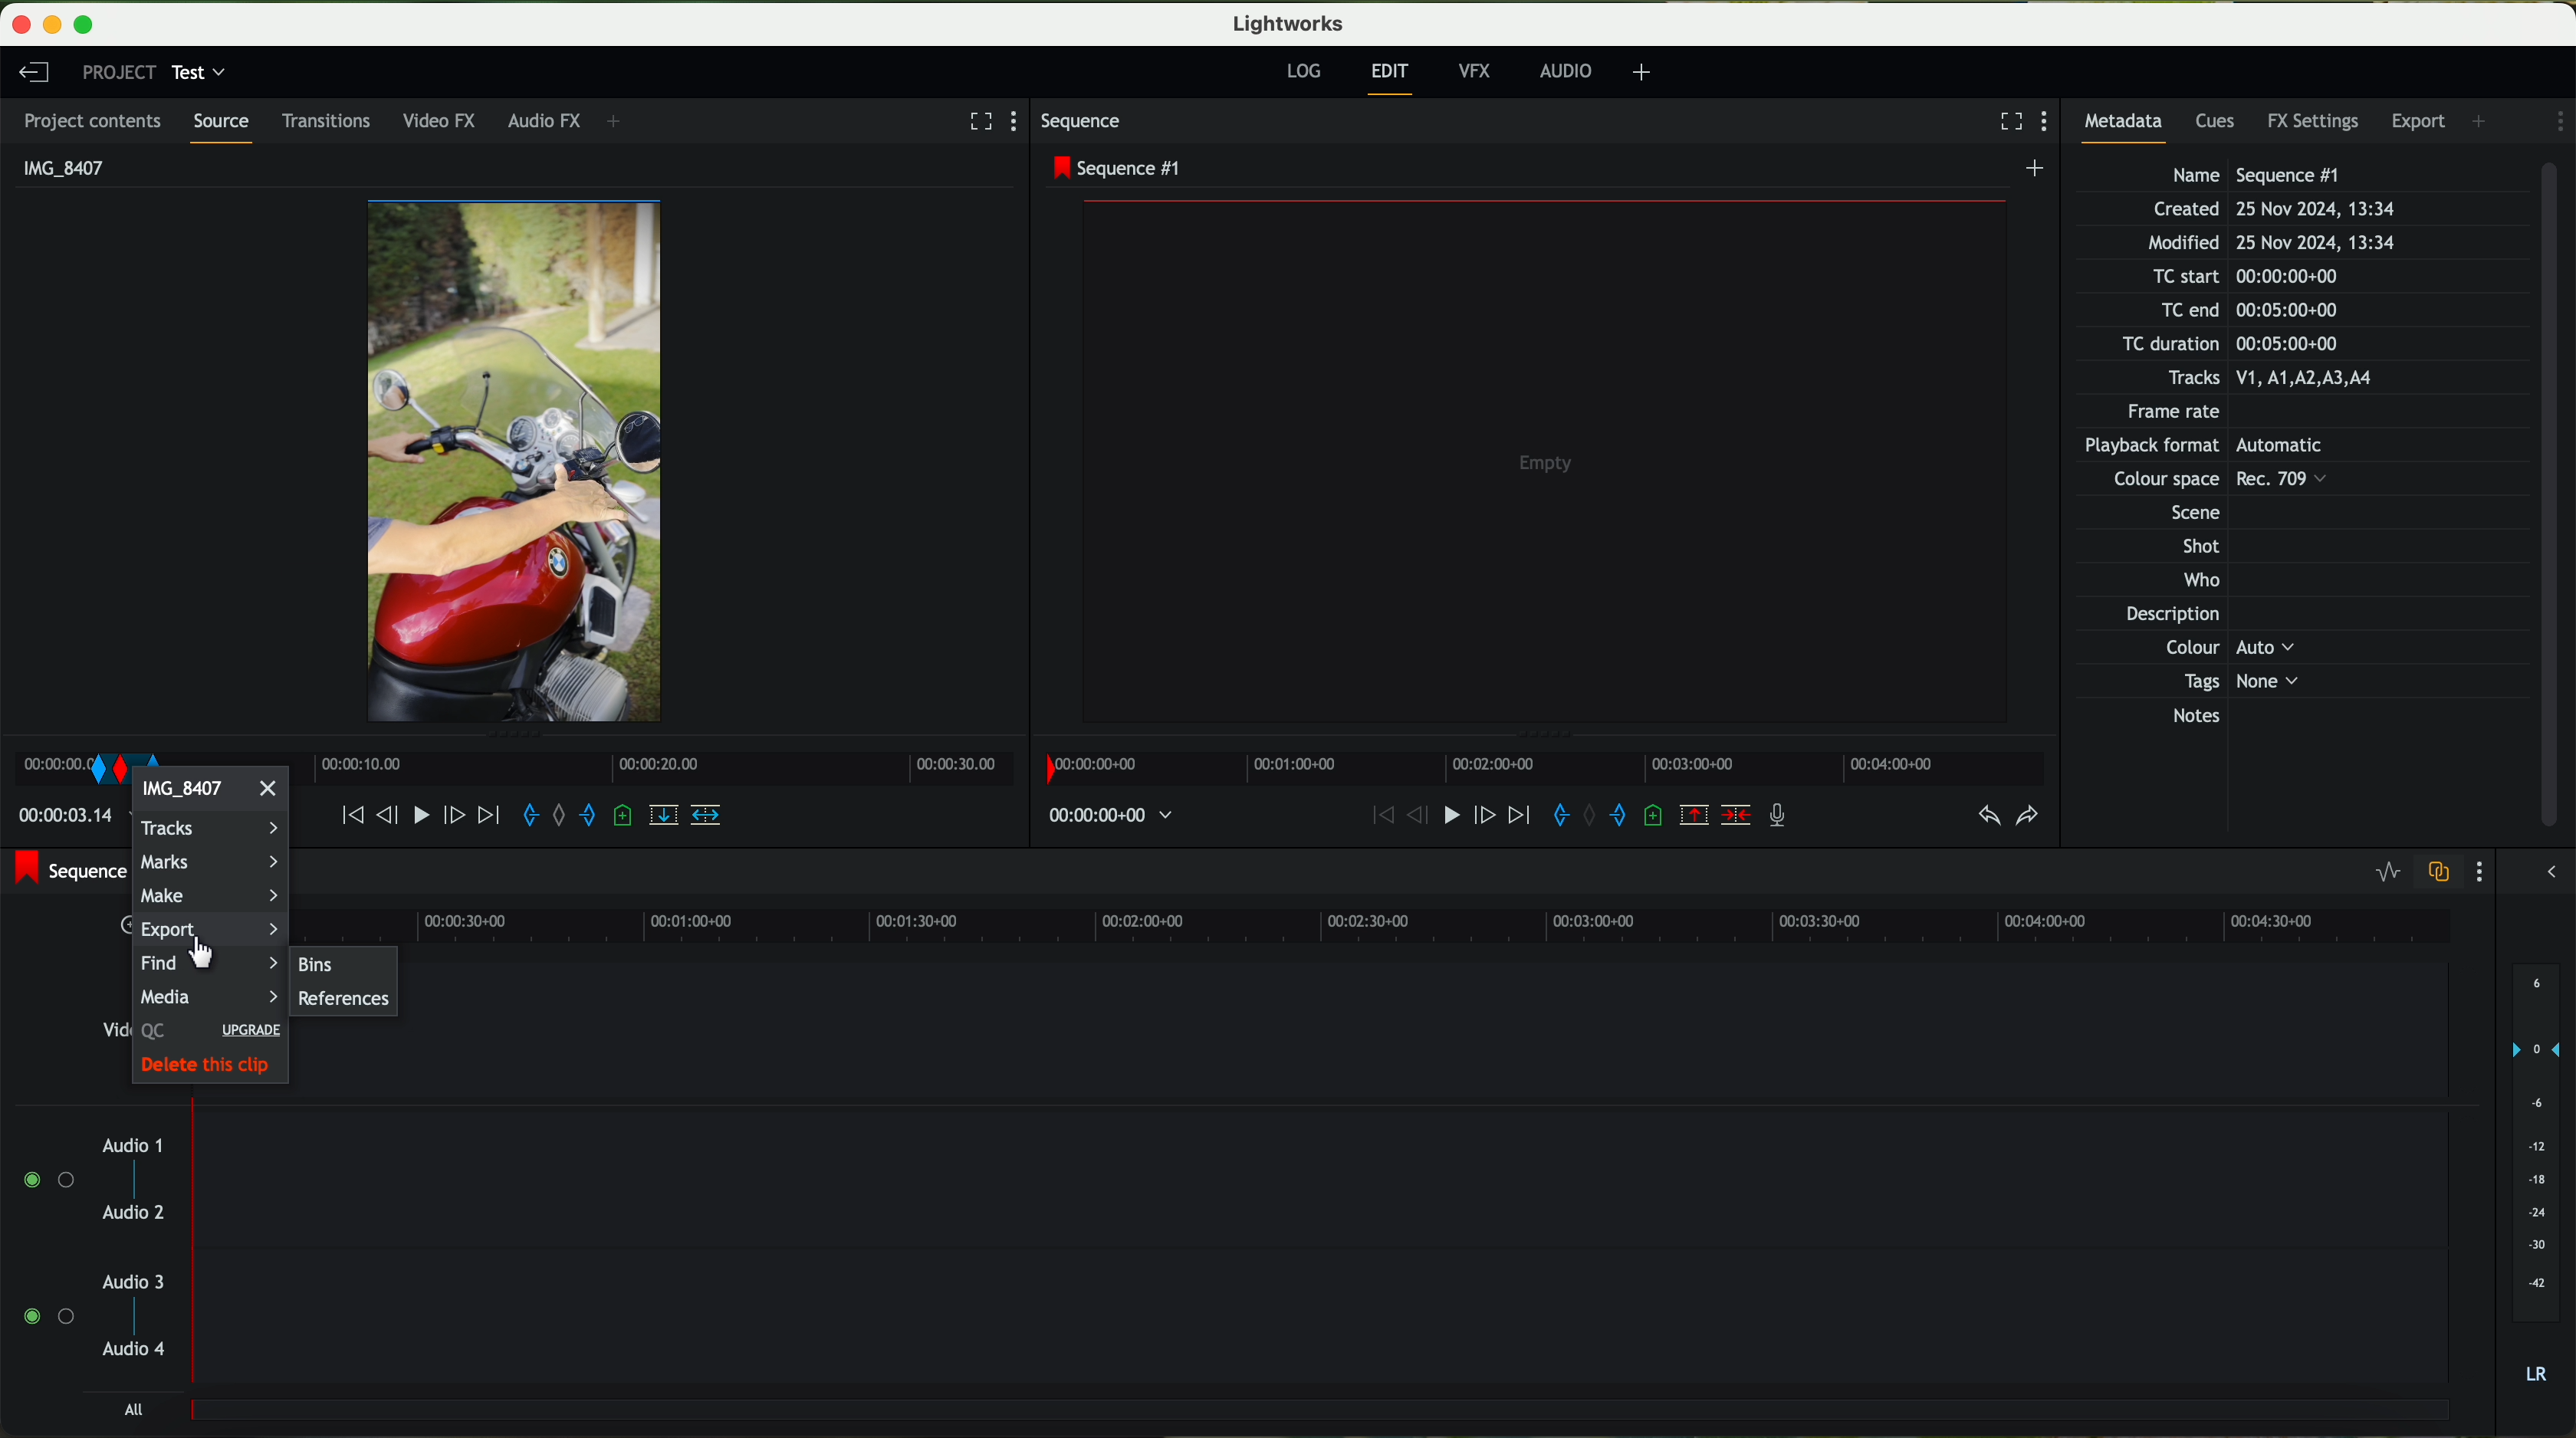  Describe the element at coordinates (2235, 681) in the screenshot. I see `Tags None` at that location.